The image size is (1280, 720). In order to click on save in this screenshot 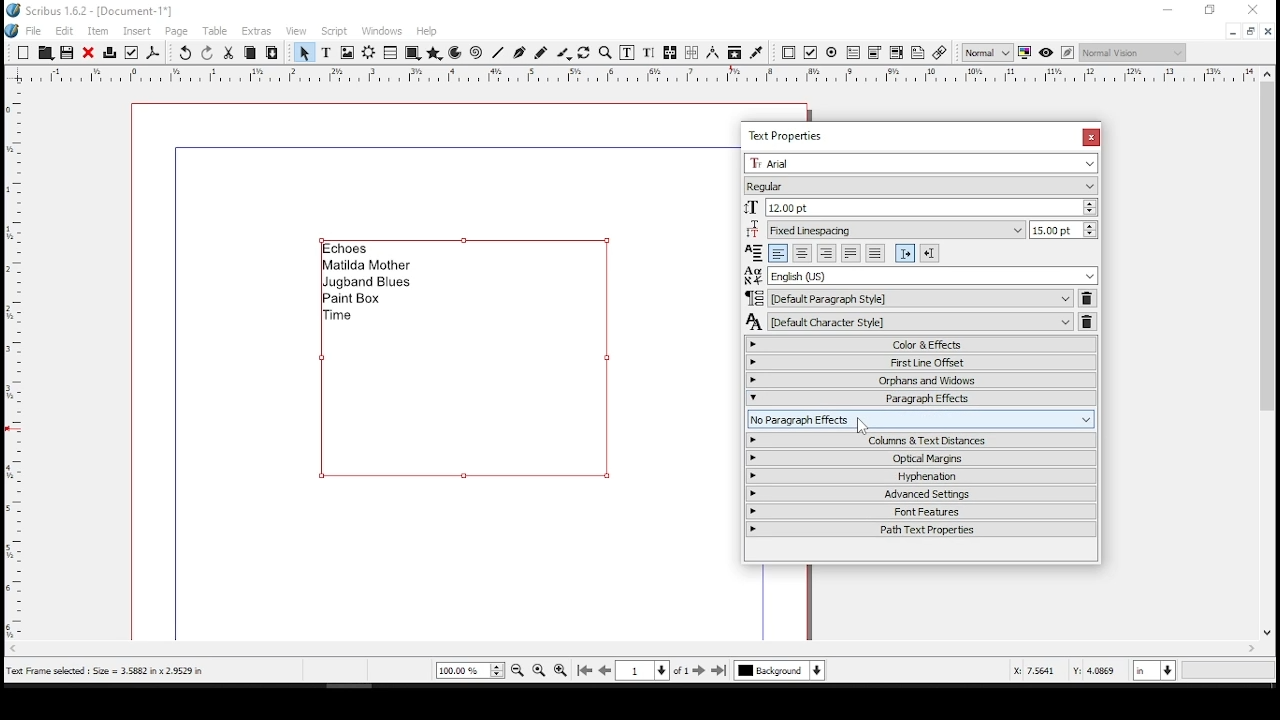, I will do `click(66, 52)`.